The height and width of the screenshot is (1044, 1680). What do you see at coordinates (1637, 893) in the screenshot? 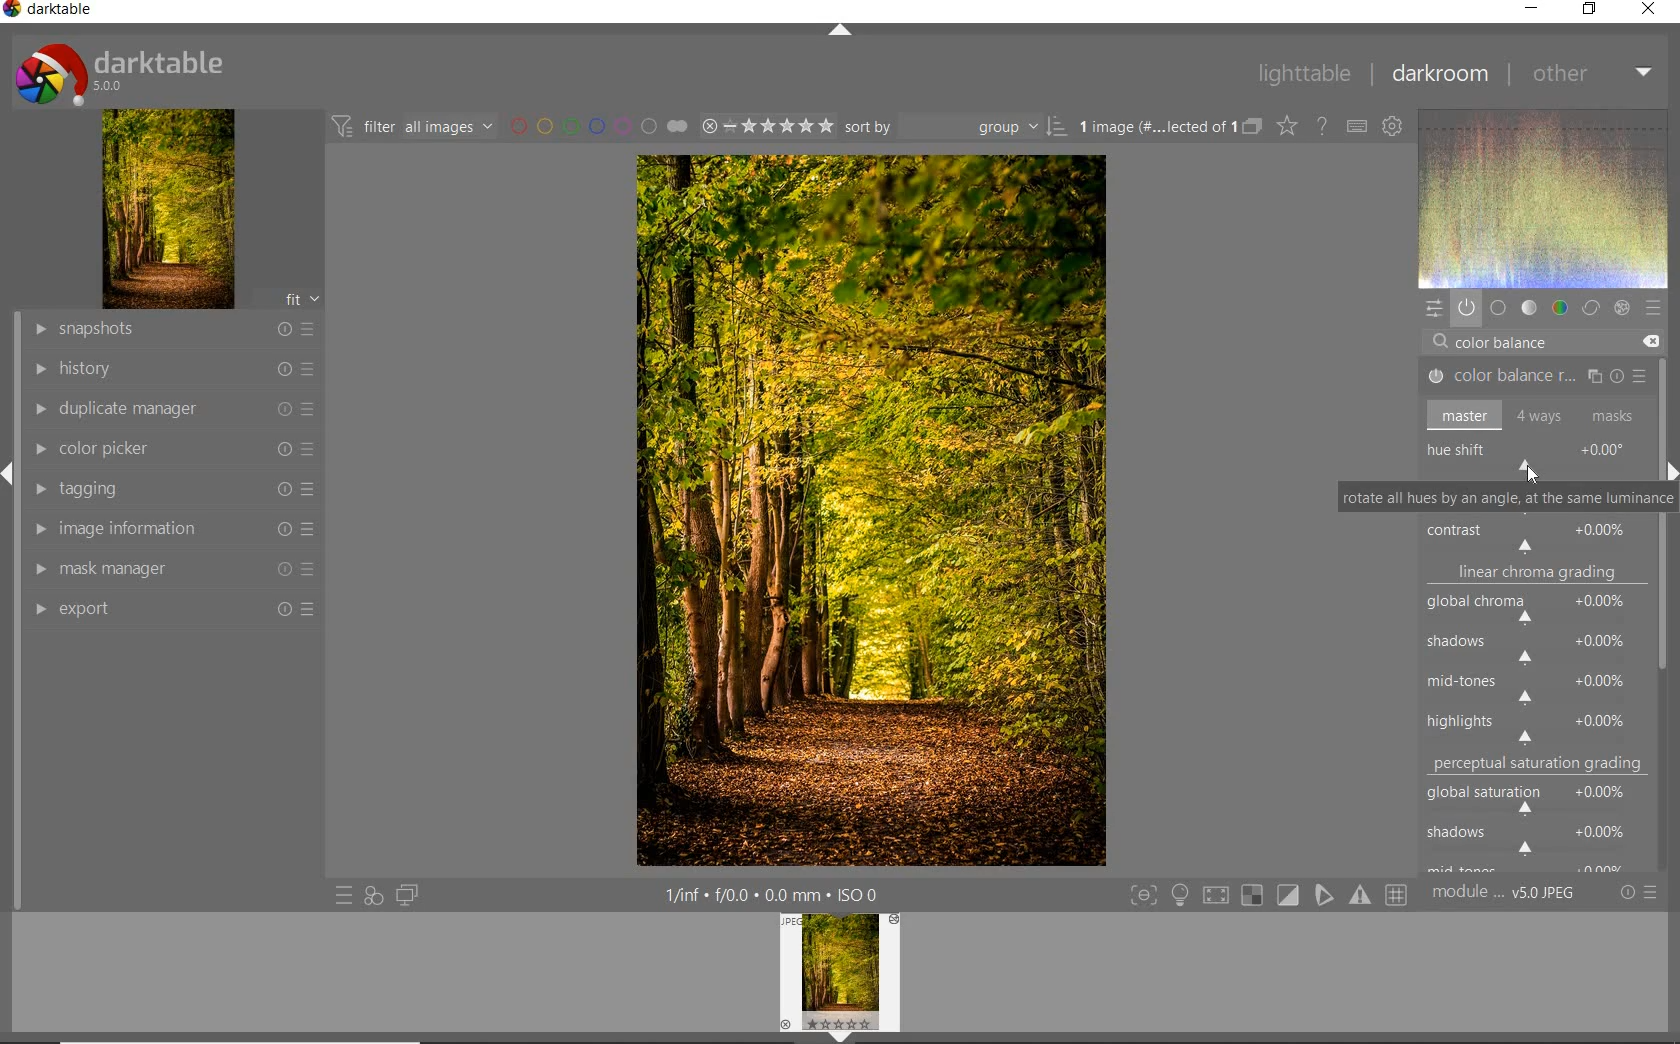
I see `reset or preset & preference` at bounding box center [1637, 893].